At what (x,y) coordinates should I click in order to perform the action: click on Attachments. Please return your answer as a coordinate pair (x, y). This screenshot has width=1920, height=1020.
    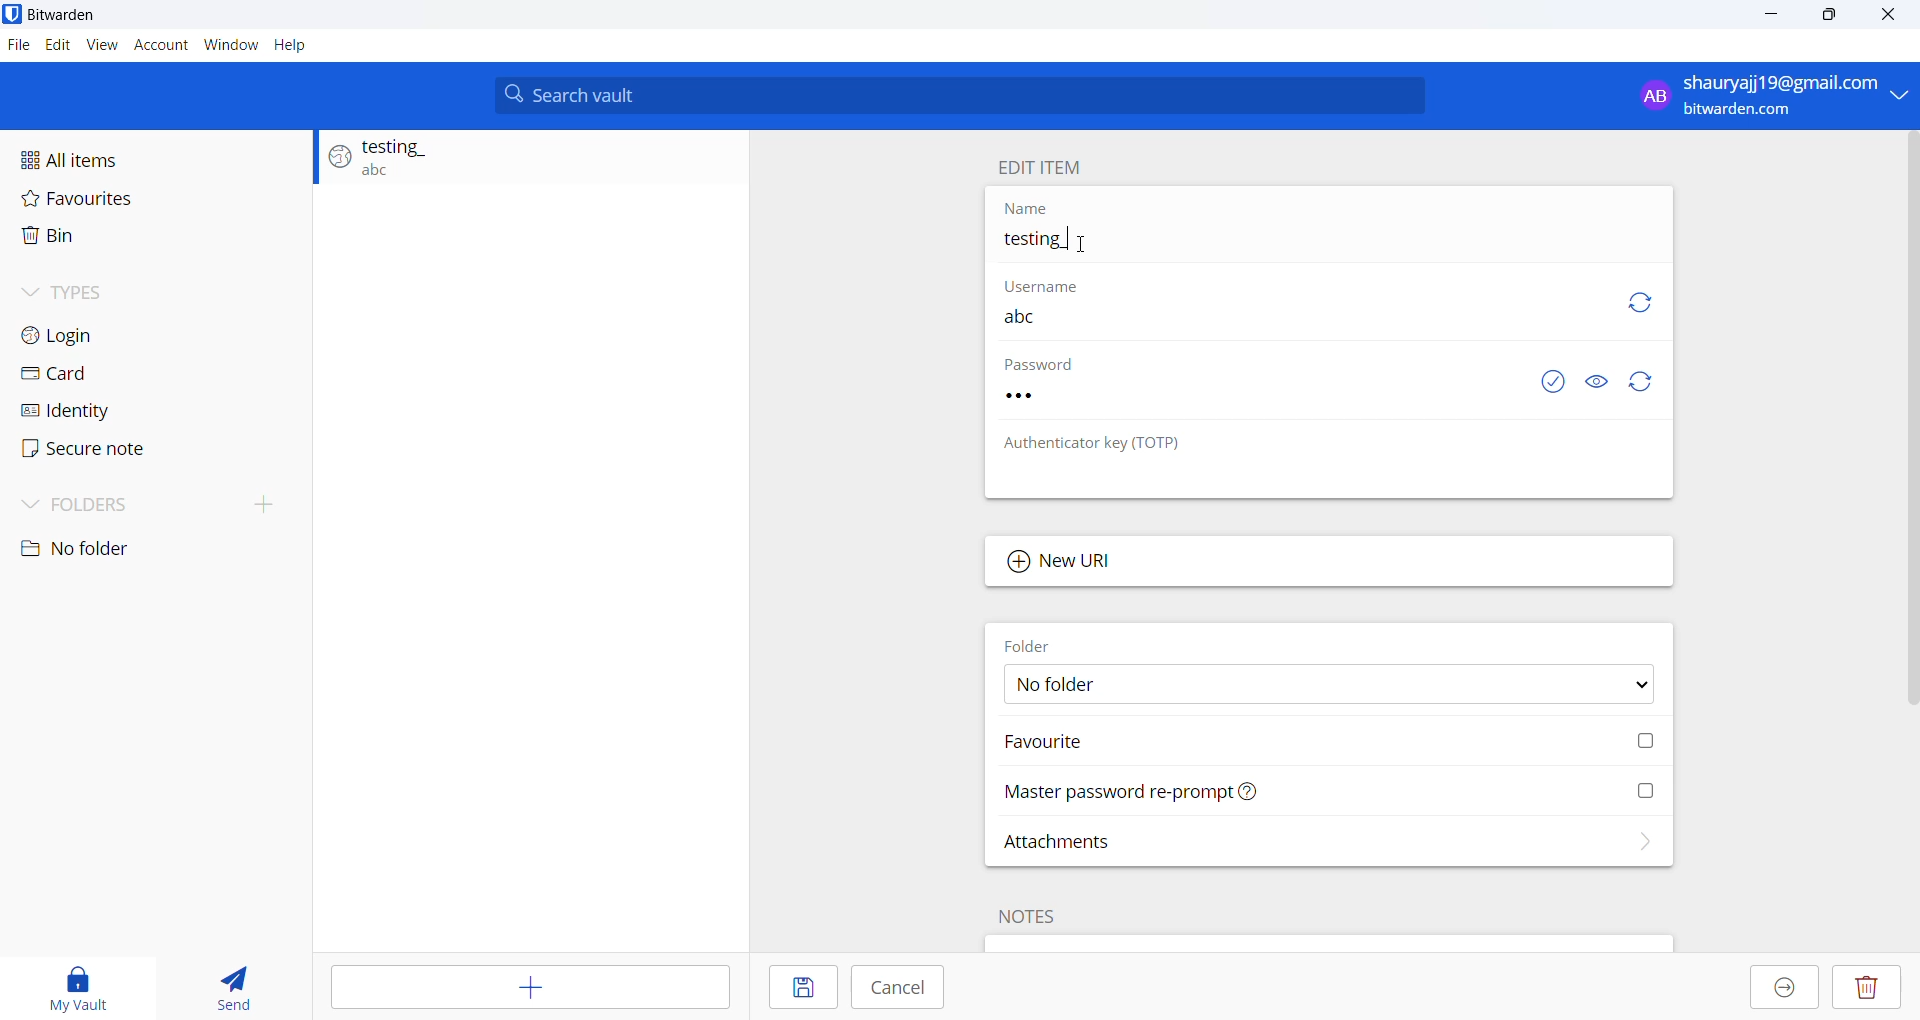
    Looking at the image, I should click on (1323, 839).